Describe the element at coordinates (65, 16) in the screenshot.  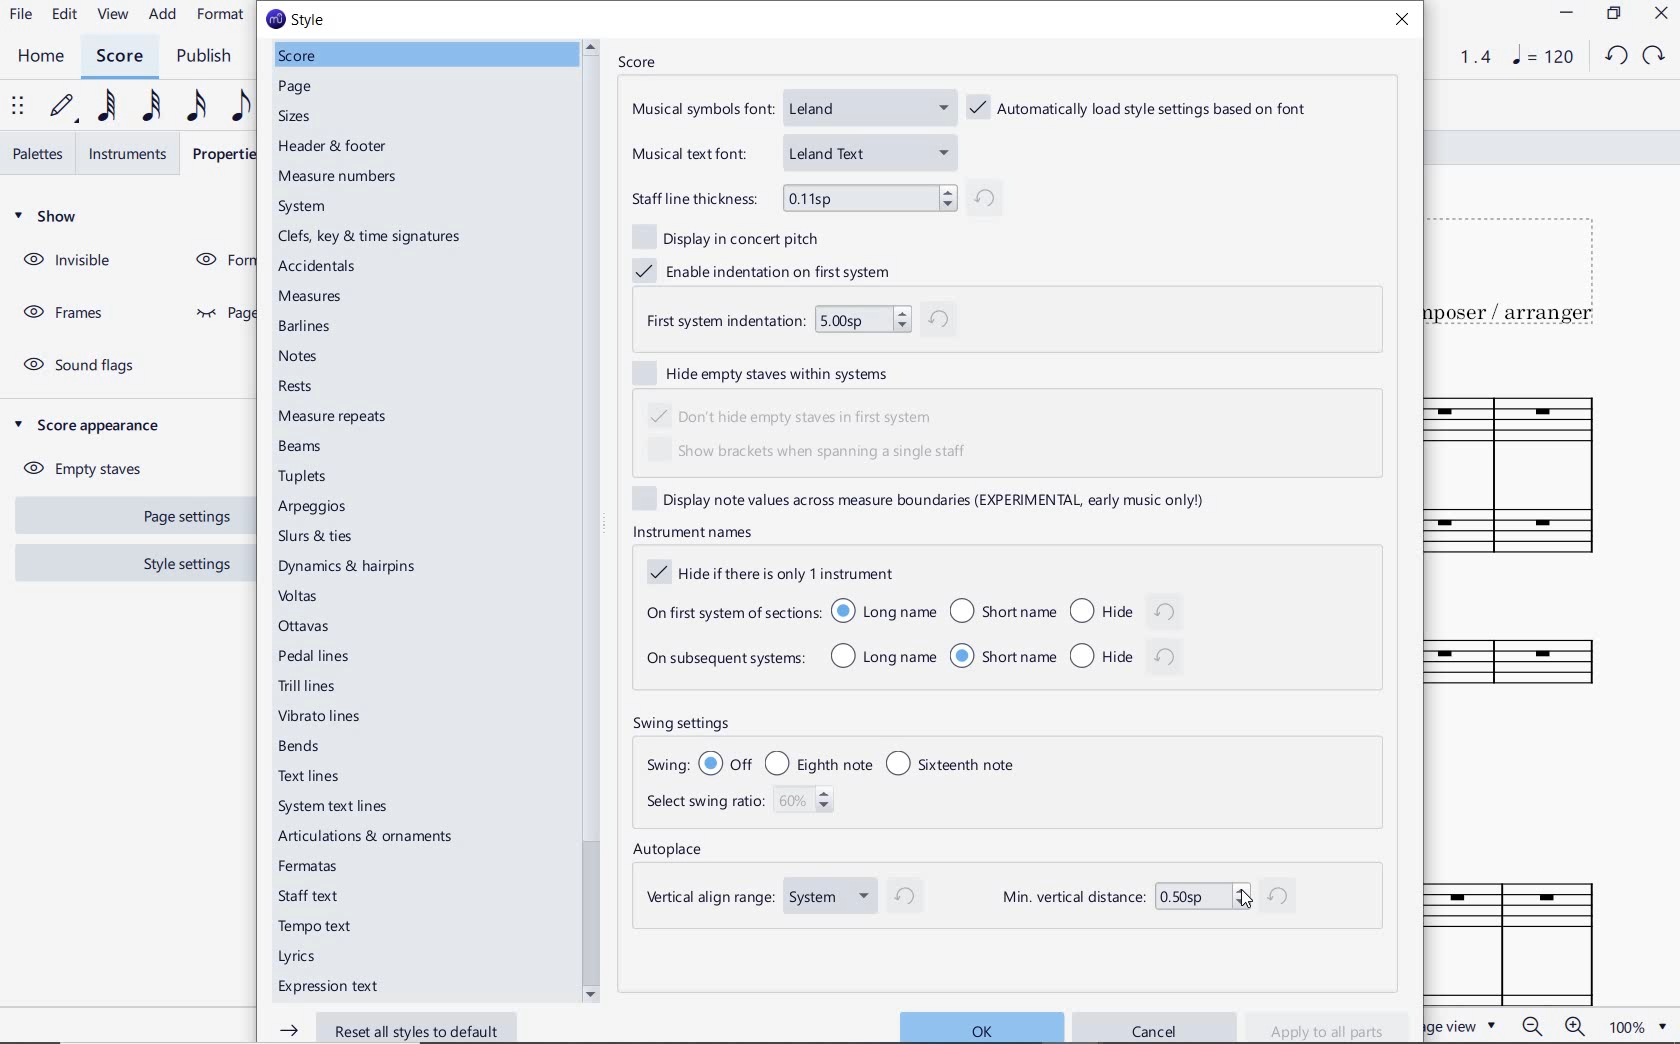
I see `EDIT` at that location.